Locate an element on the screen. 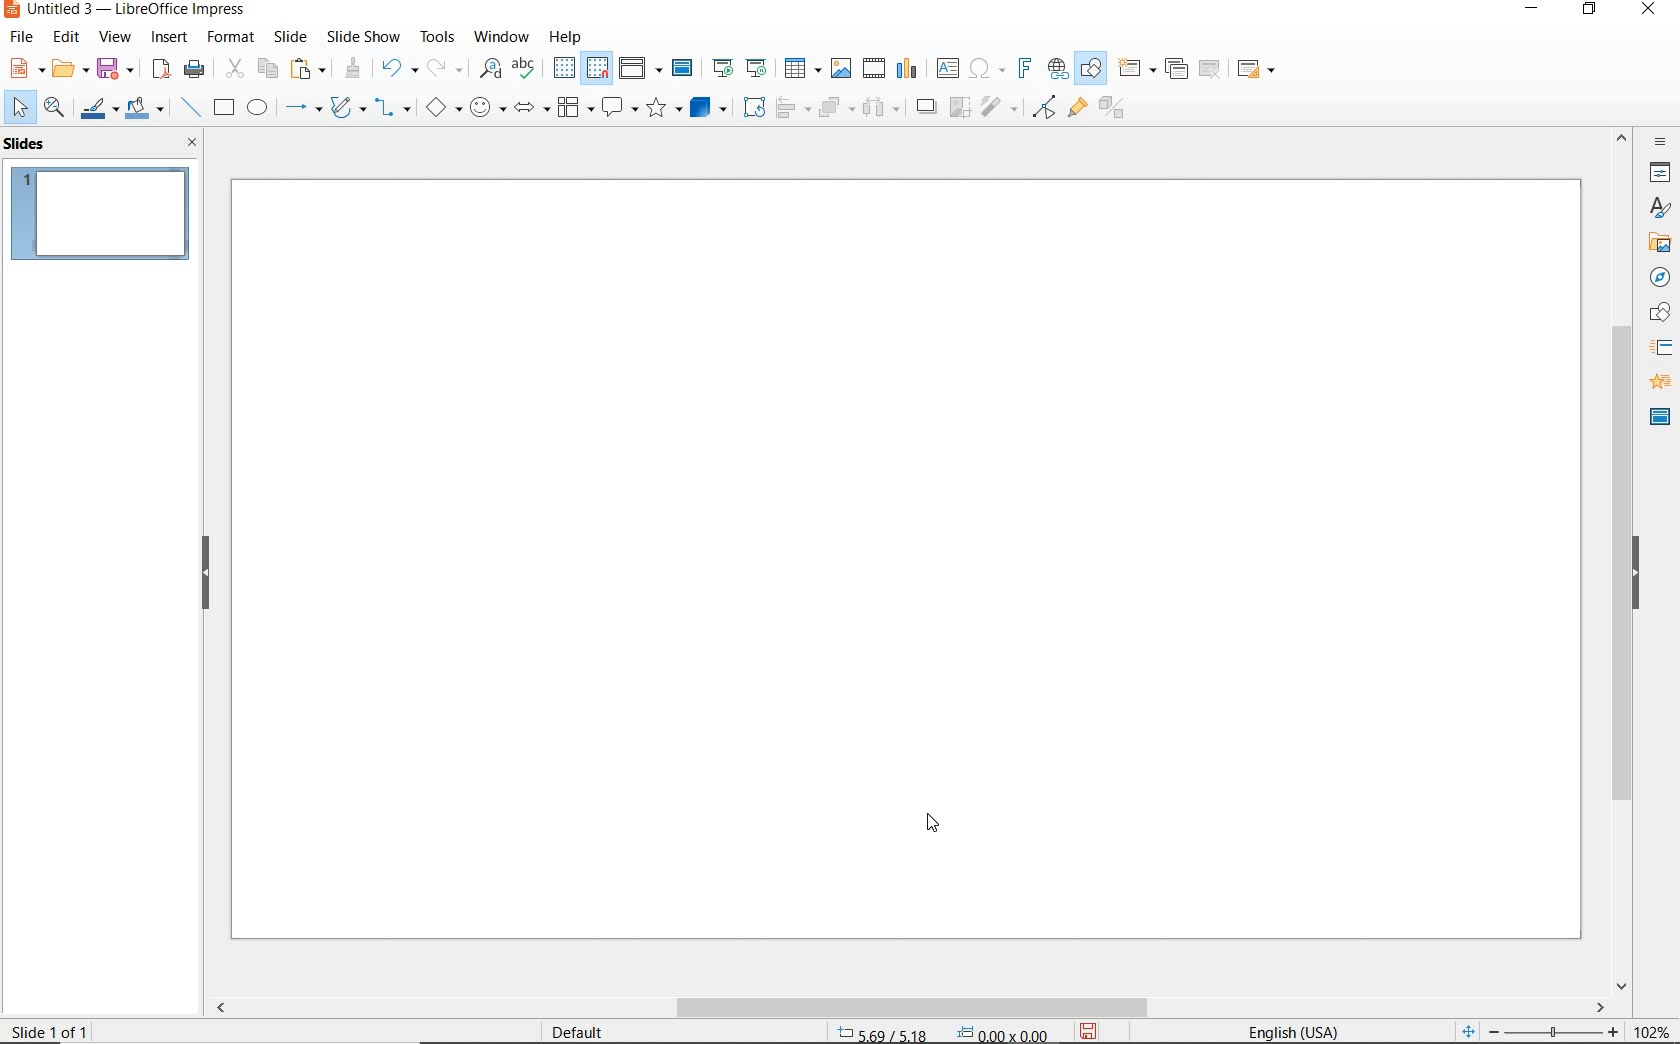  NEW SLIDE is located at coordinates (1136, 69).